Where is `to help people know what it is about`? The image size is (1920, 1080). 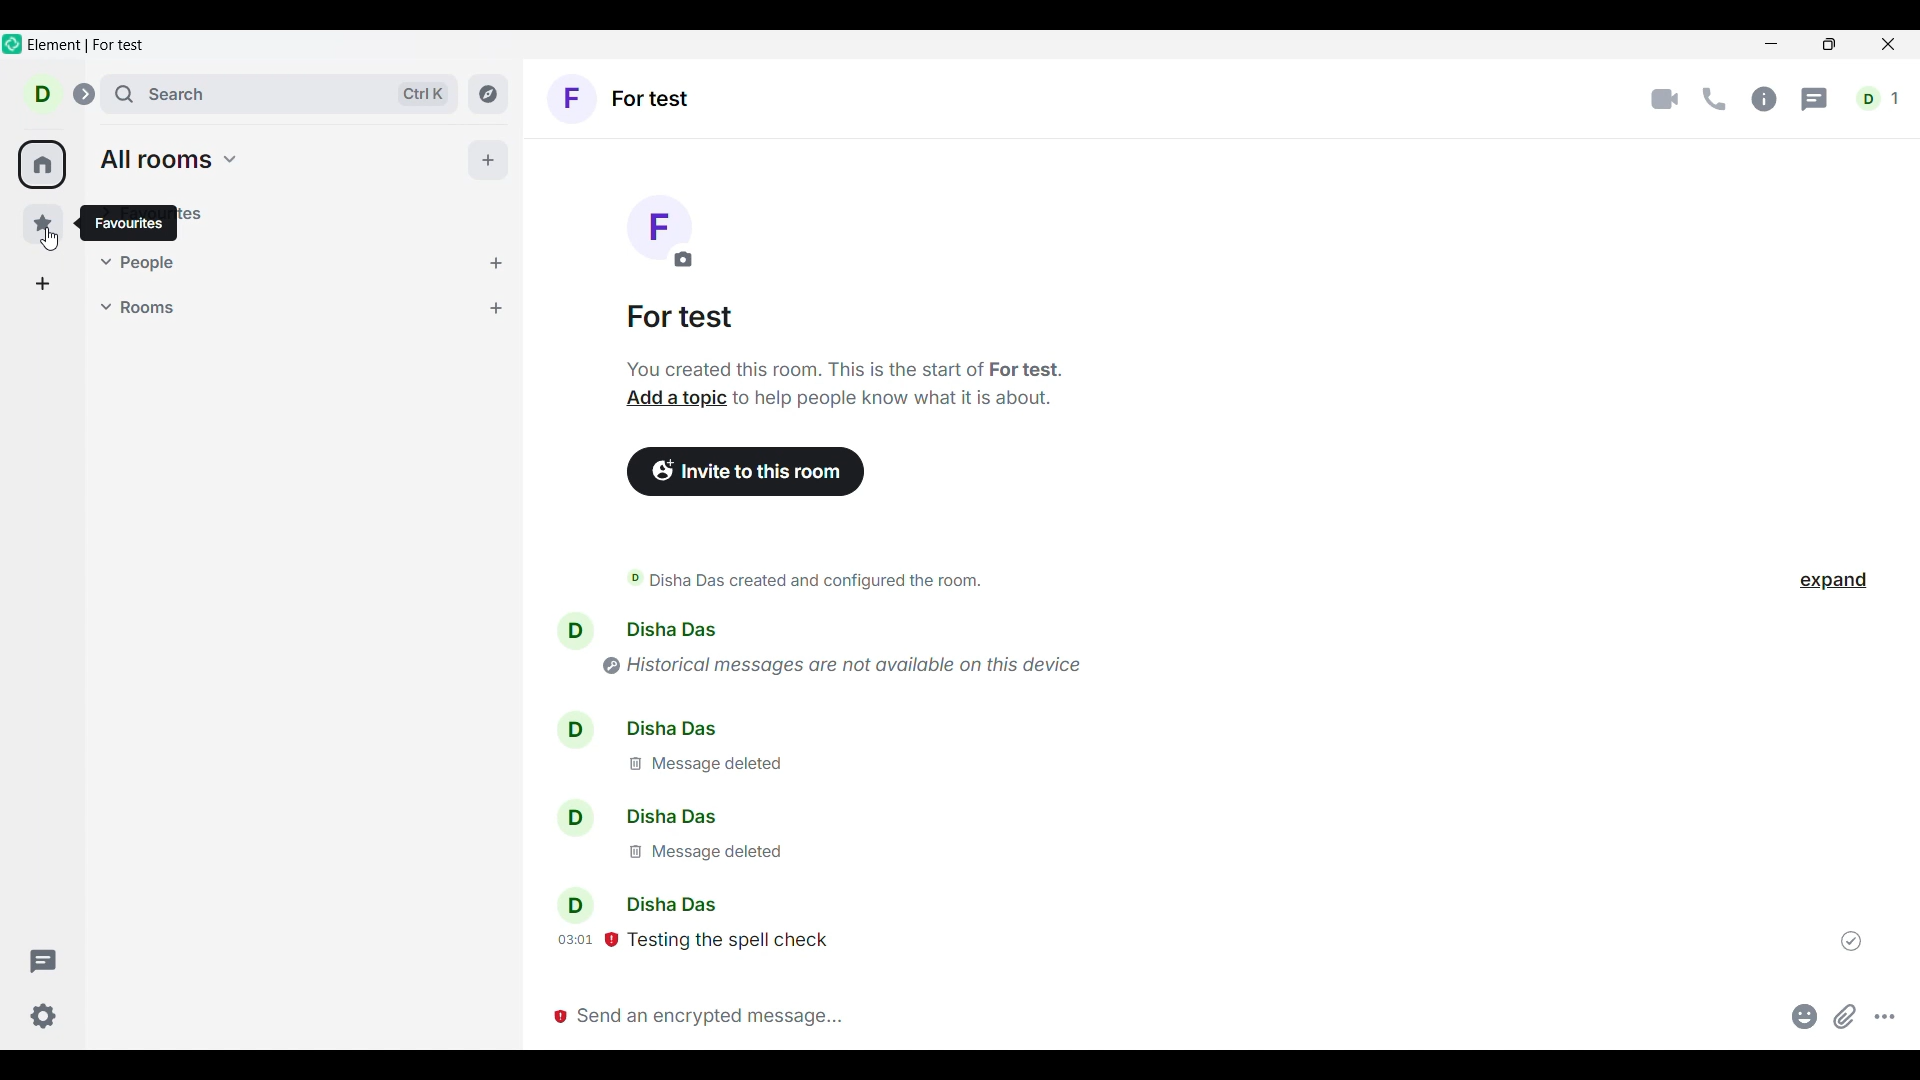 to help people know what it is about is located at coordinates (907, 402).